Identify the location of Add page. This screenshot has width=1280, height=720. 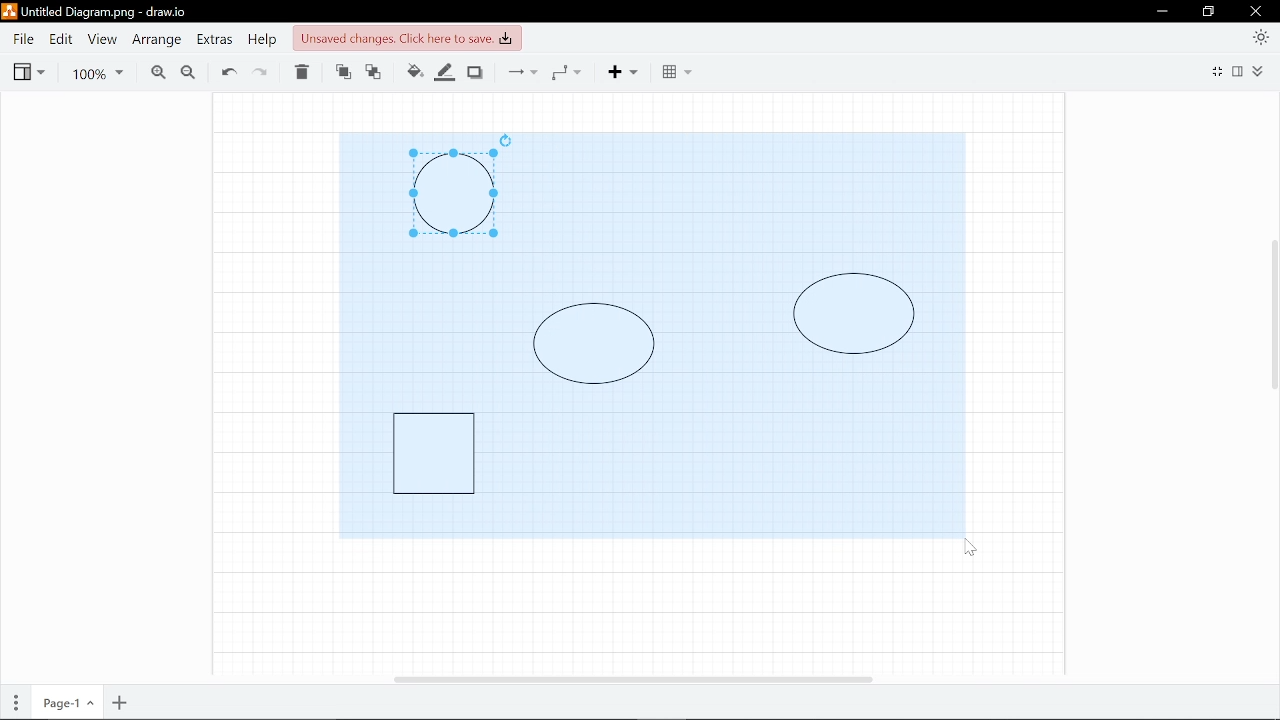
(121, 703).